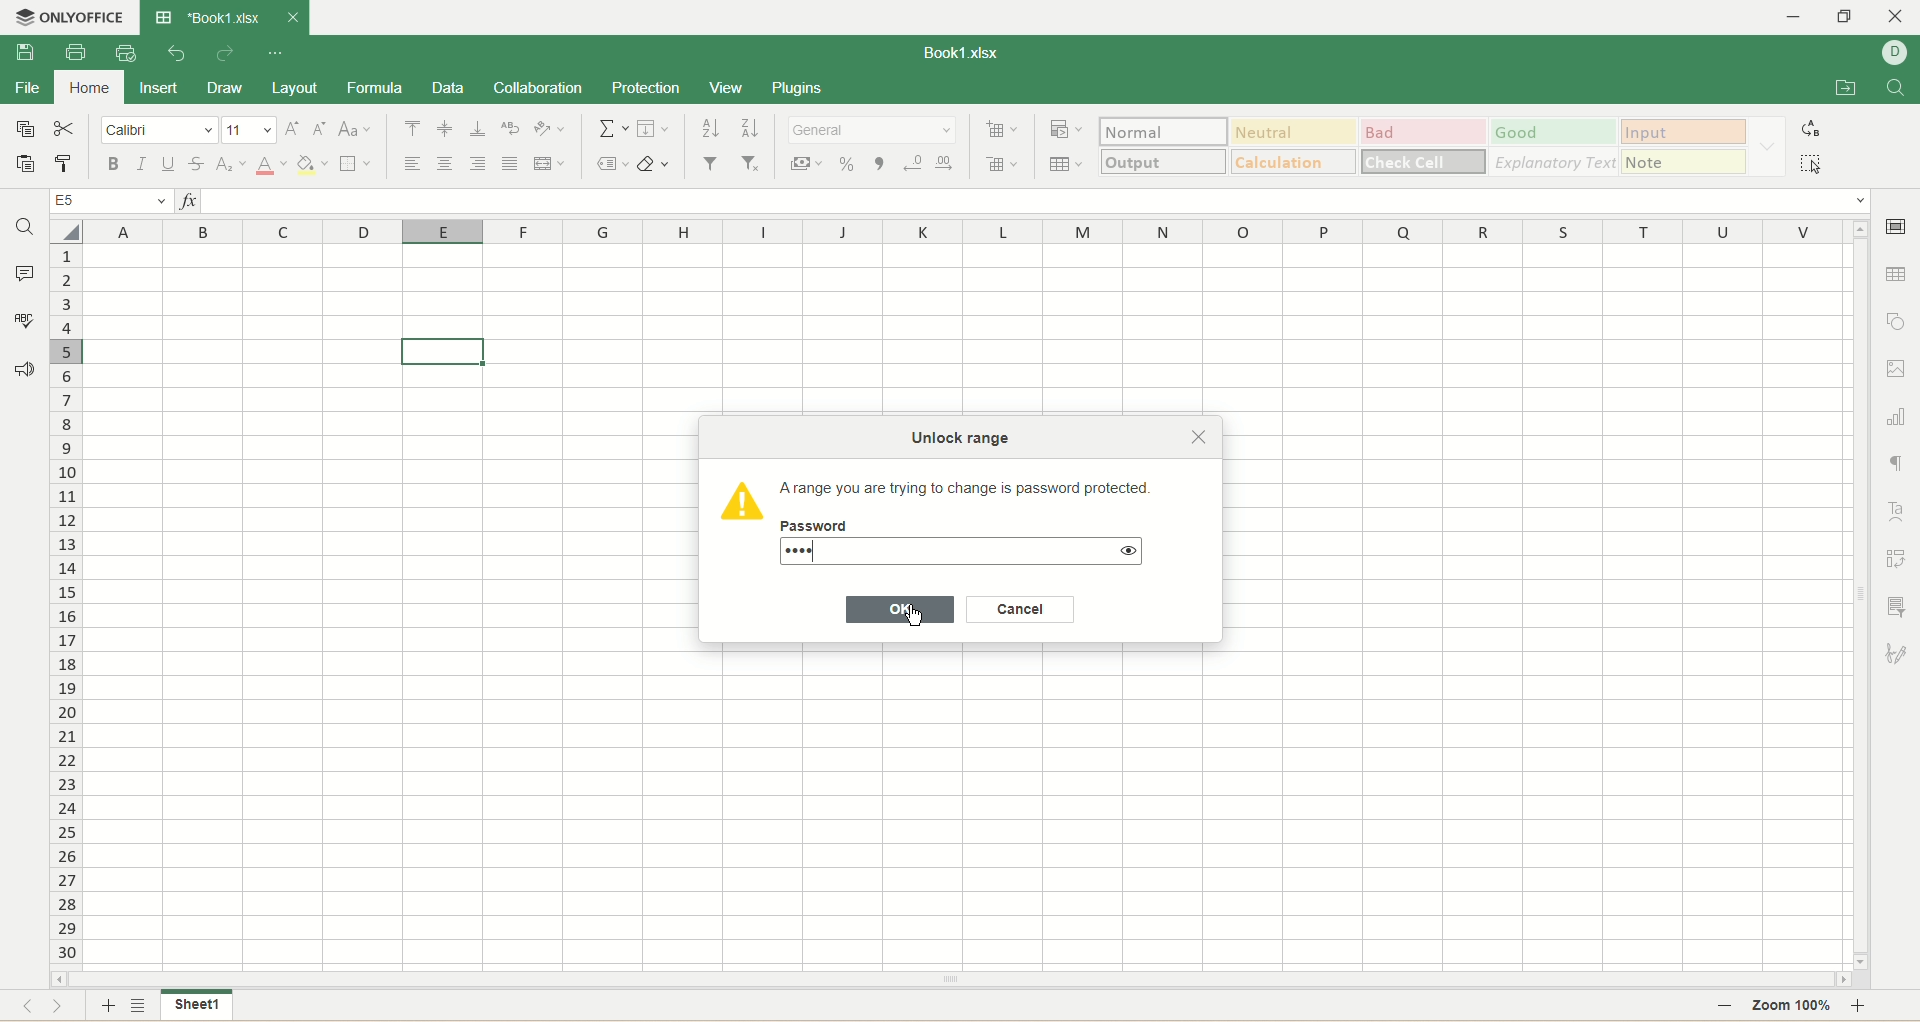  I want to click on sheet 1, so click(200, 1007).